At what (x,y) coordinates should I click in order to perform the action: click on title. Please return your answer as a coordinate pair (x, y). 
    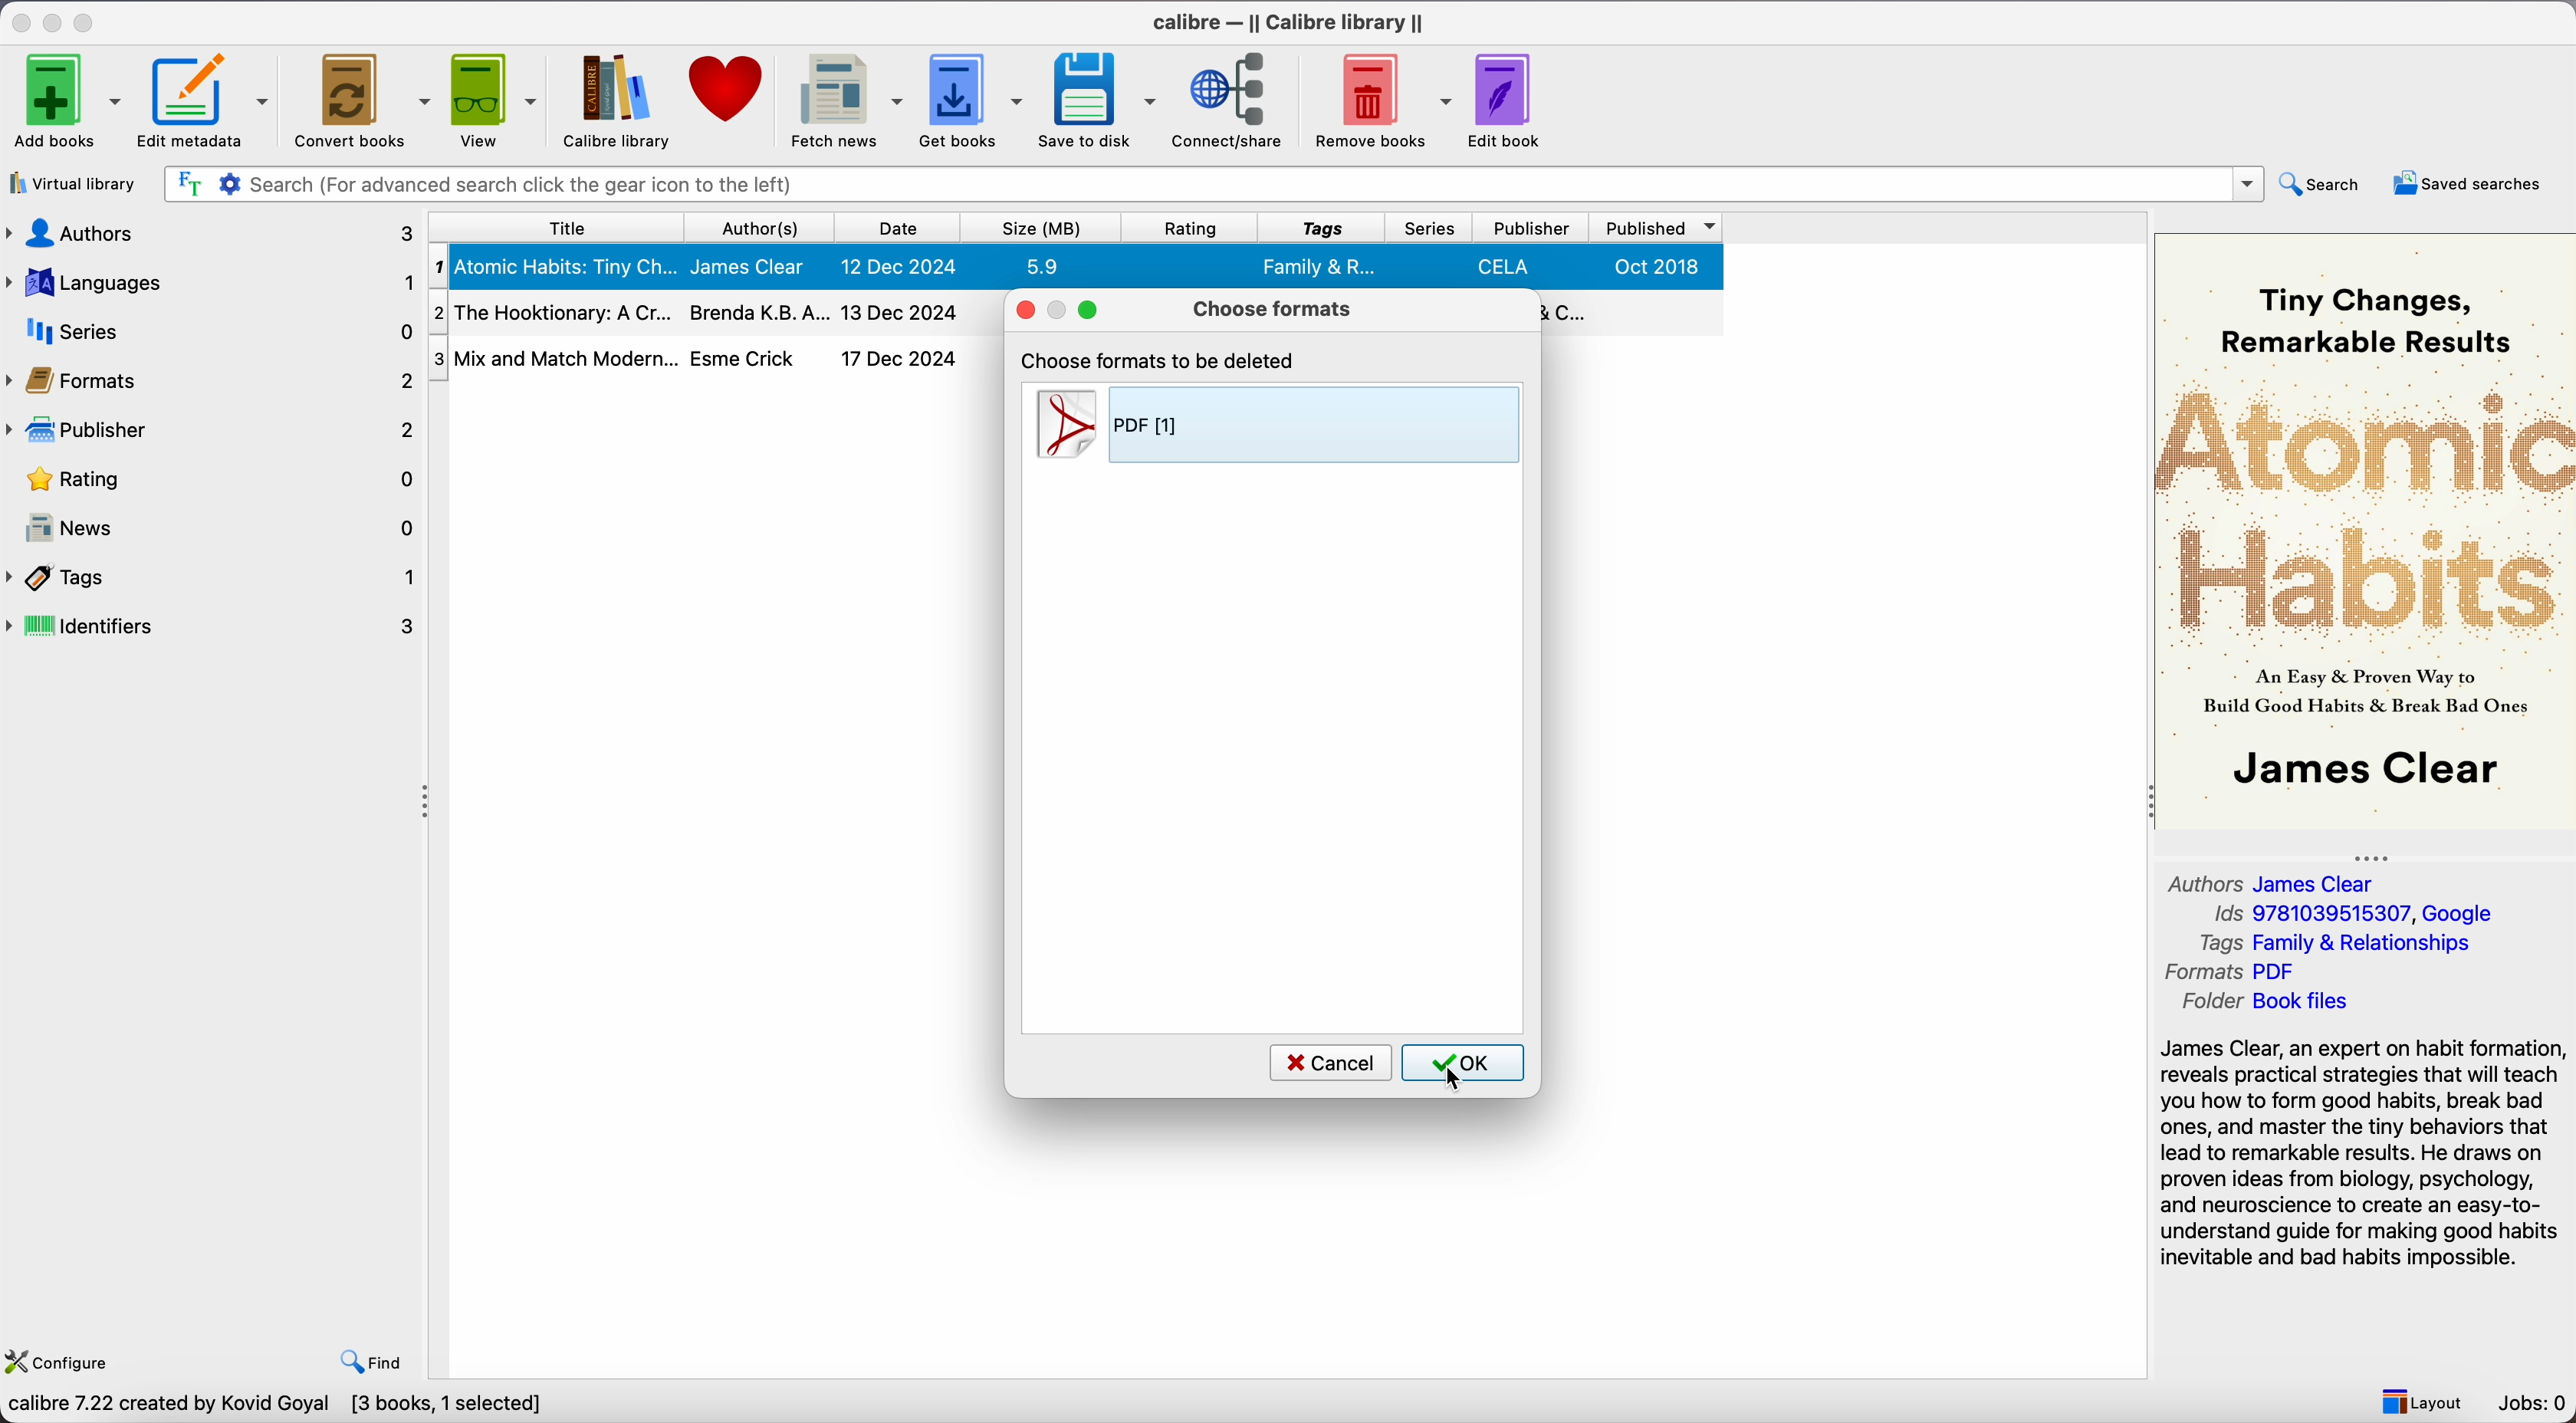
    Looking at the image, I should click on (552, 226).